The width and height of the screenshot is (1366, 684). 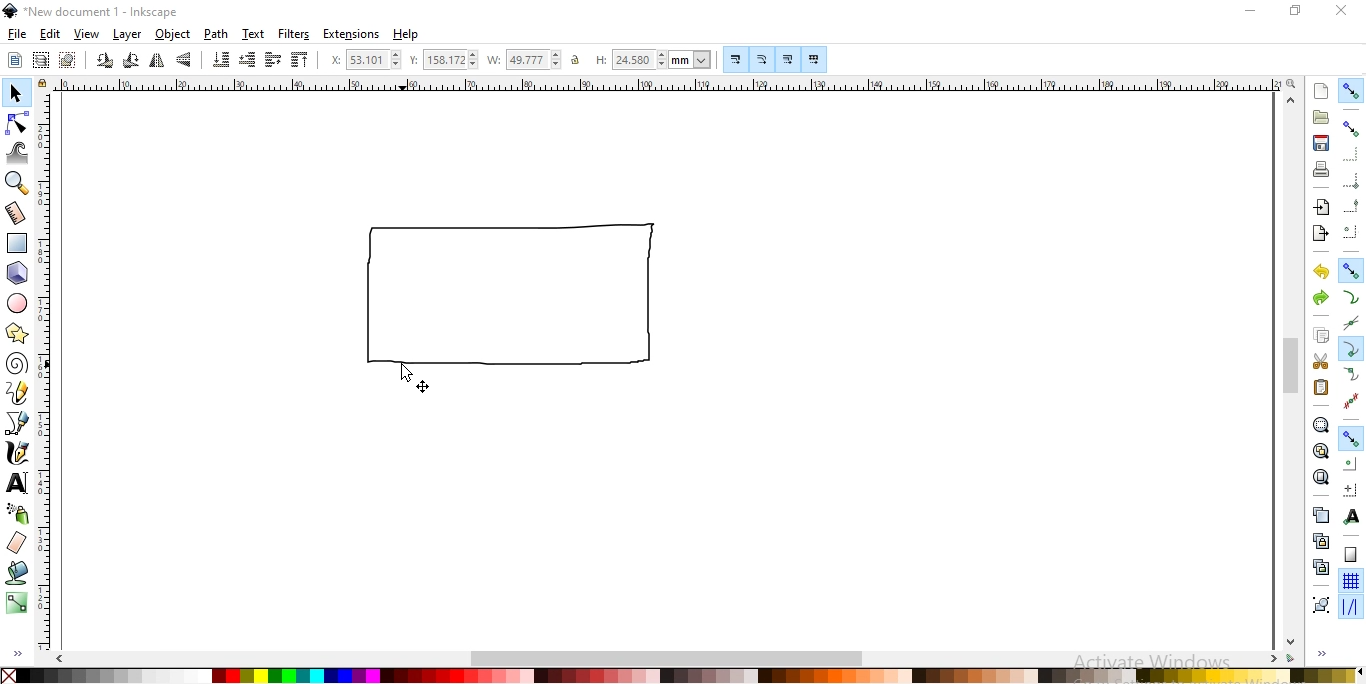 I want to click on scrollbar, so click(x=668, y=660).